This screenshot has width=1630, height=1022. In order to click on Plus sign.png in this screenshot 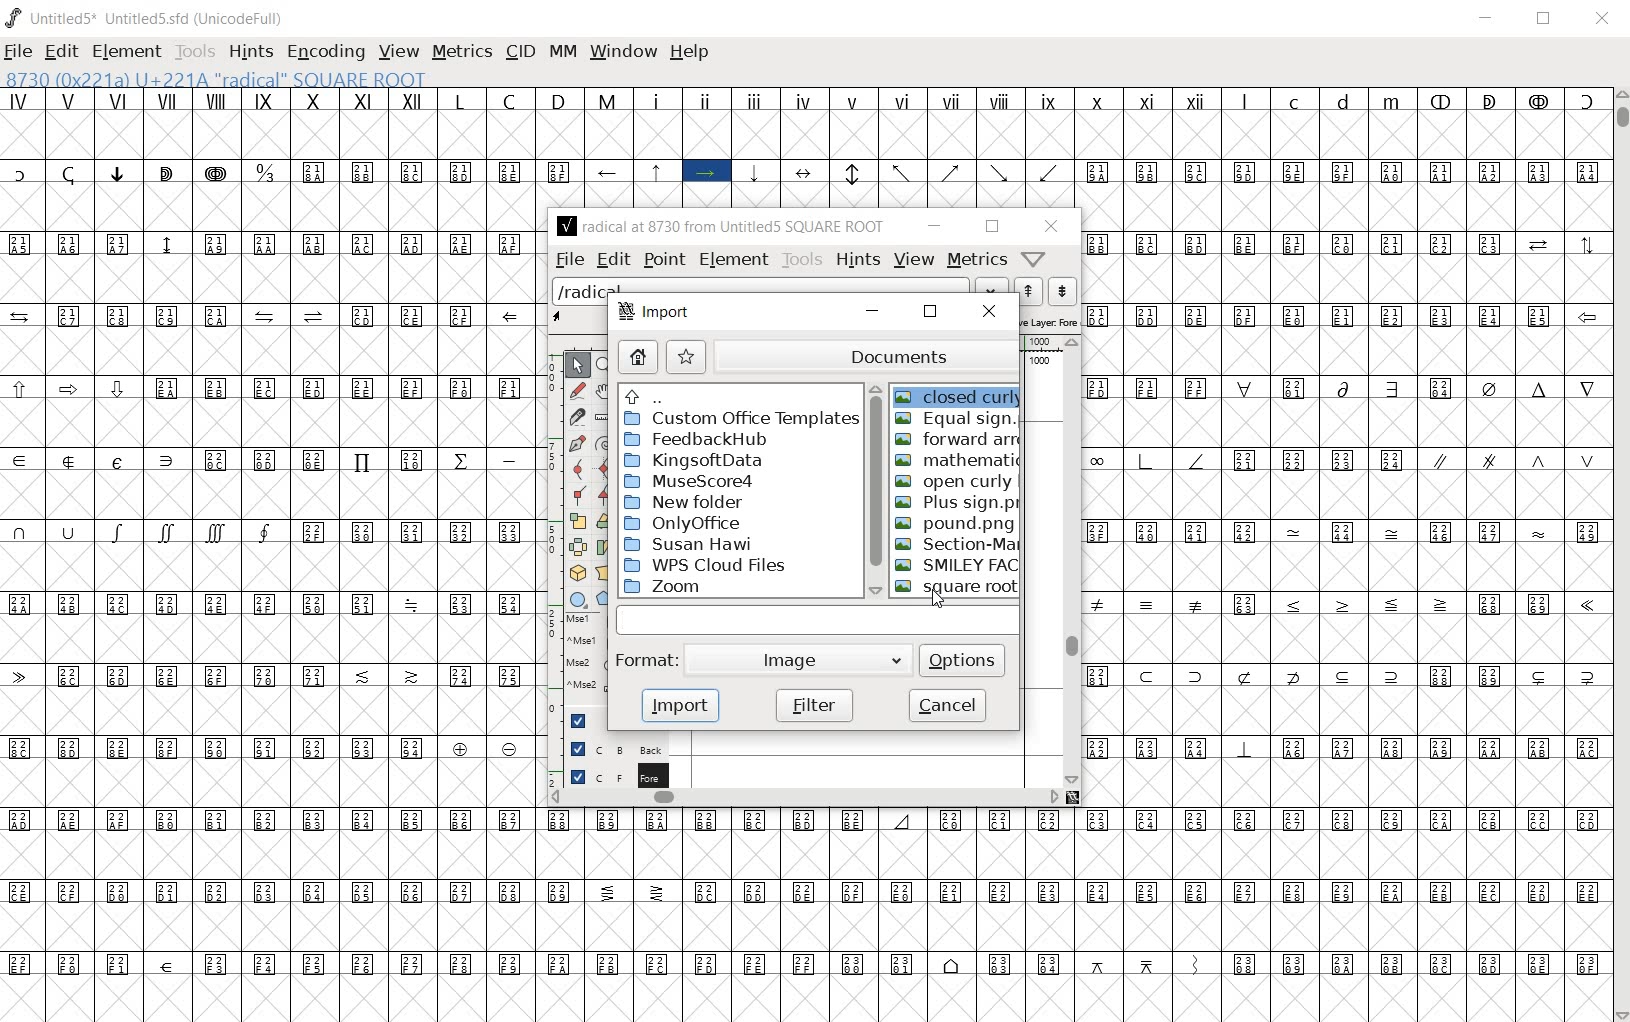, I will do `click(957, 504)`.